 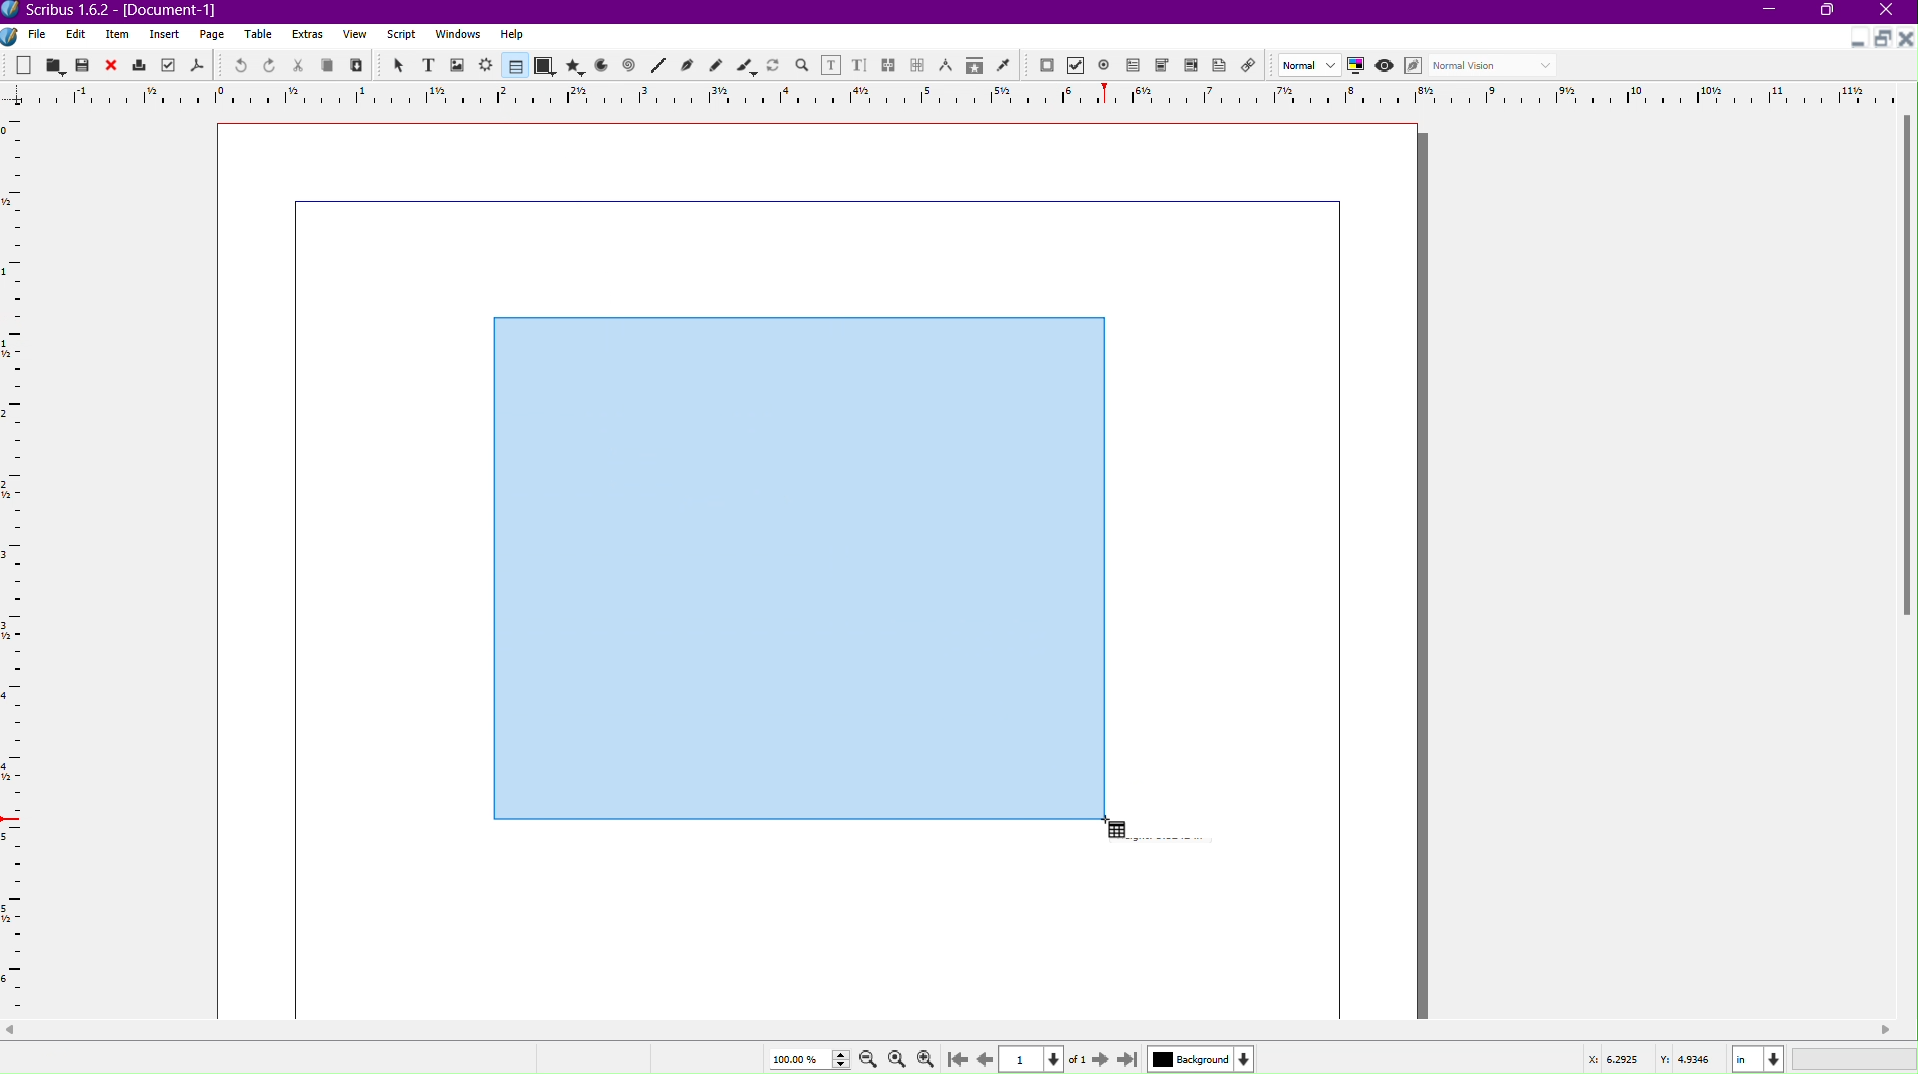 I want to click on Line, so click(x=657, y=66).